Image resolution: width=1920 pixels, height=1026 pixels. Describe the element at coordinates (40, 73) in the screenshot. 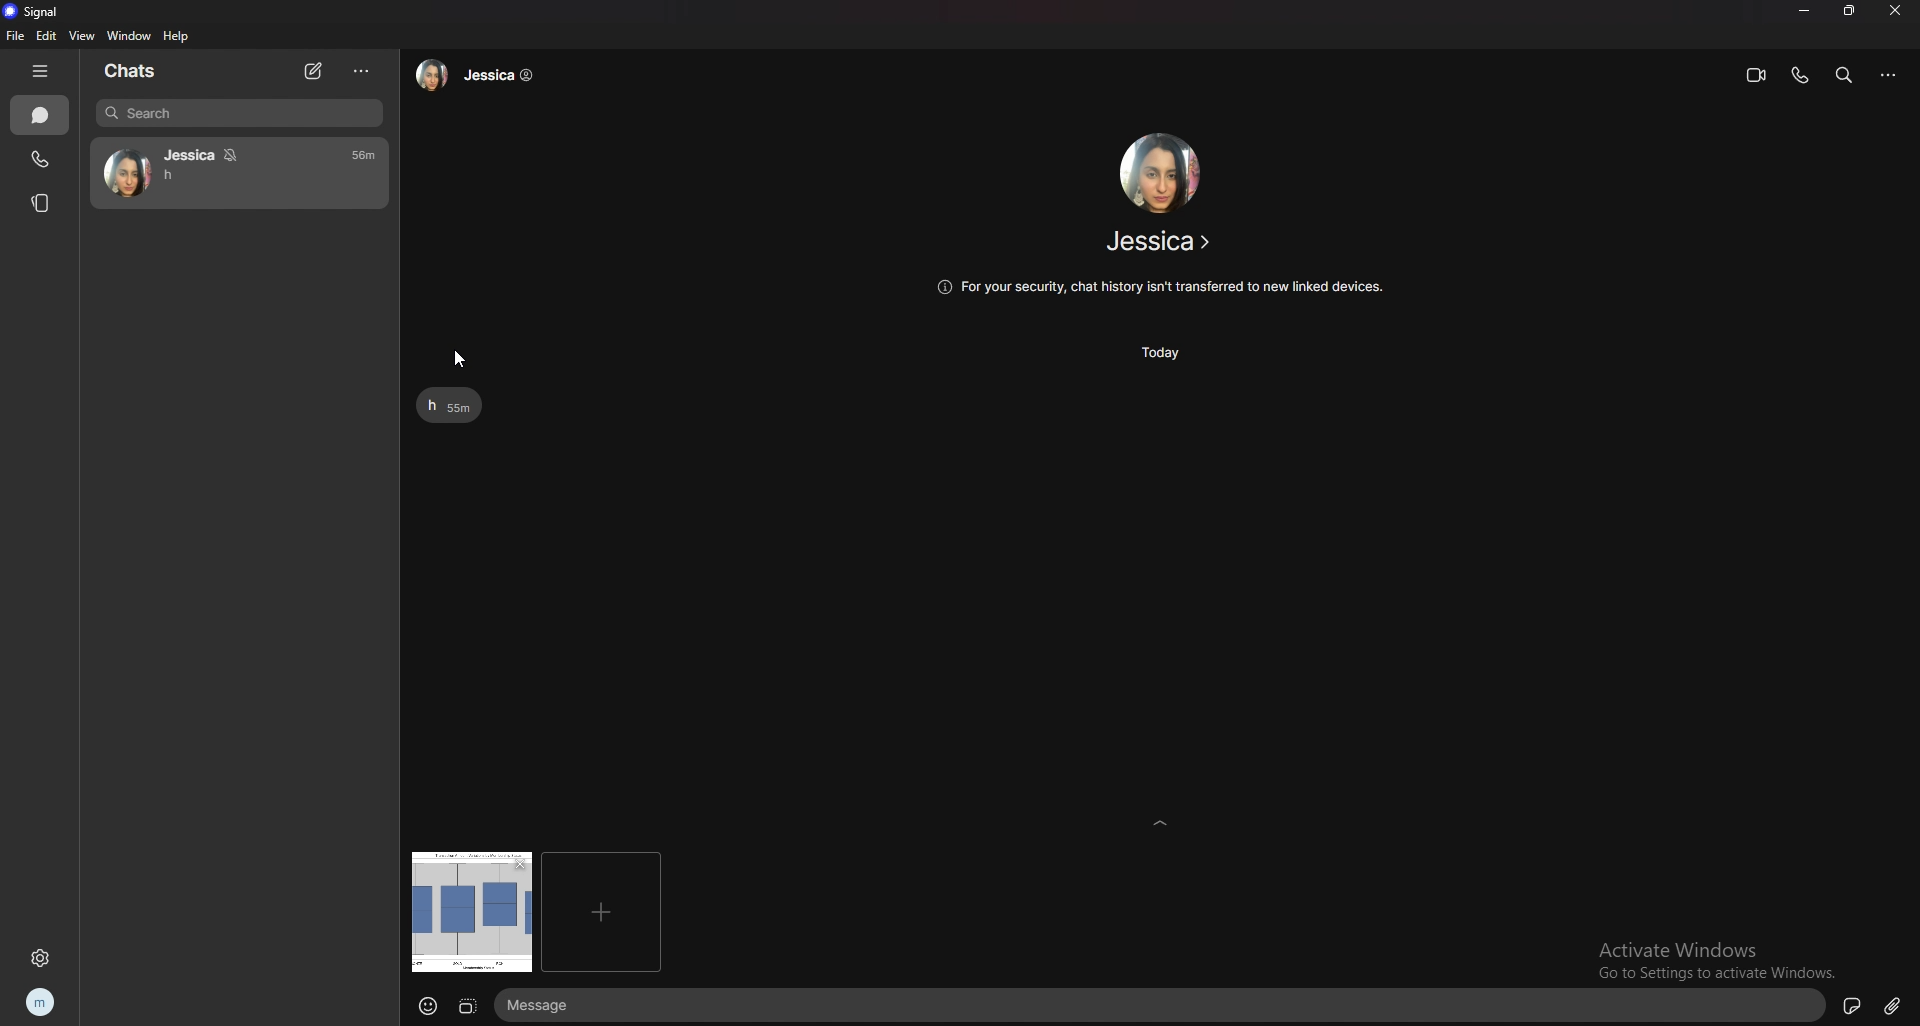

I see `hide tab` at that location.